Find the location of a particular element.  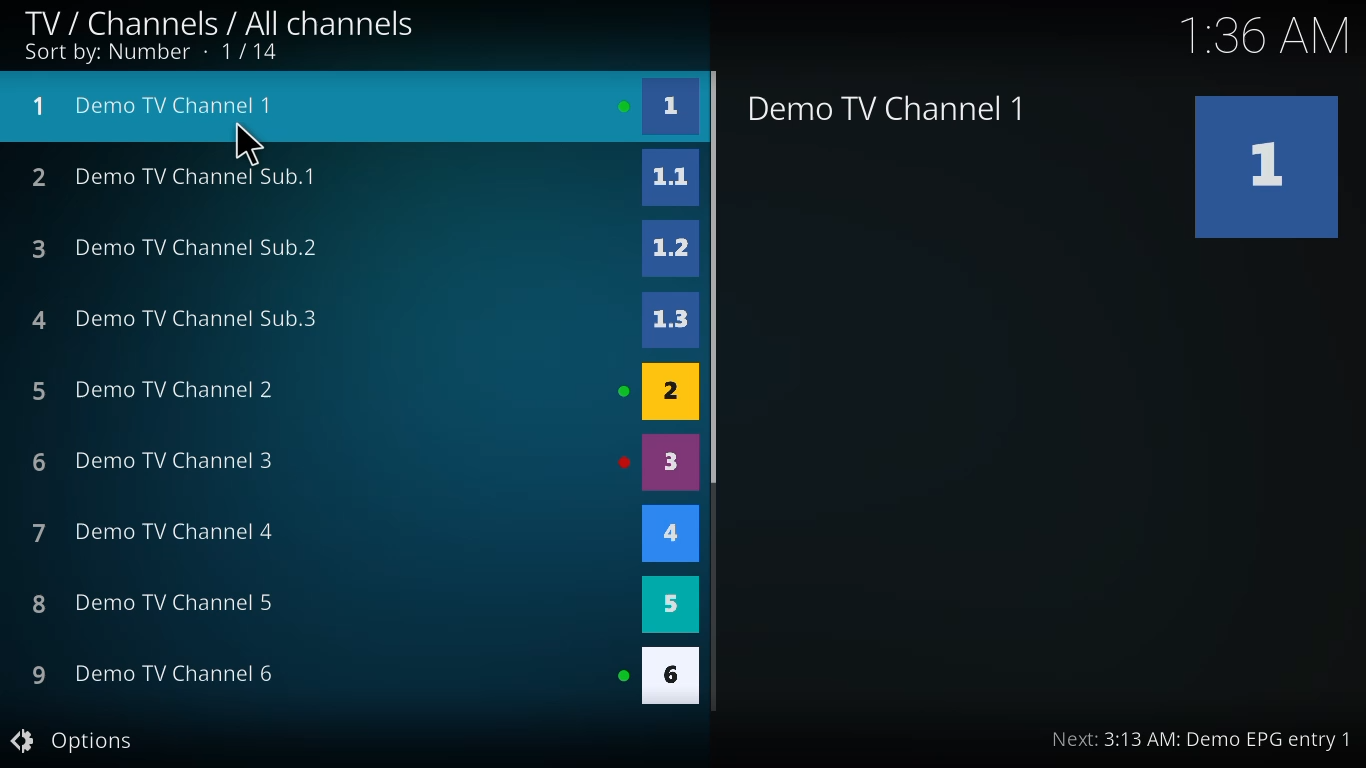

demo channel sub 1 is located at coordinates (178, 178).